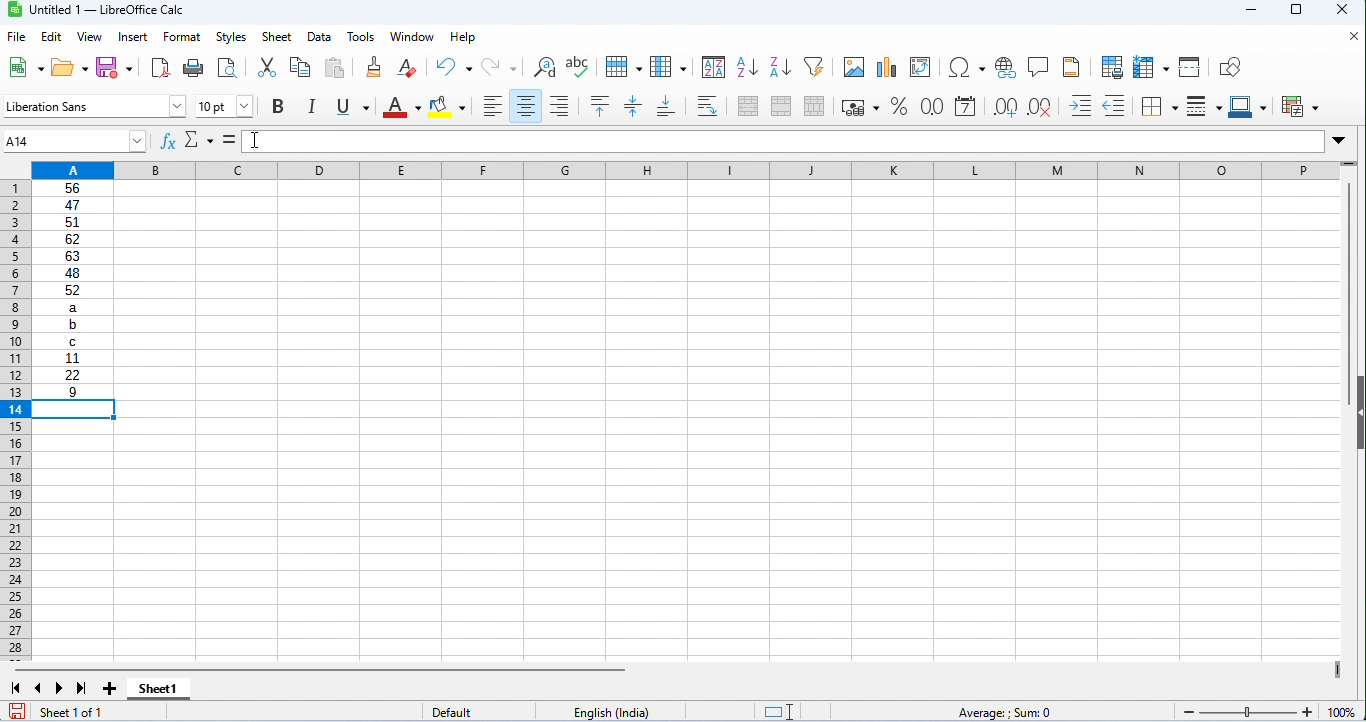  Describe the element at coordinates (231, 38) in the screenshot. I see `` at that location.